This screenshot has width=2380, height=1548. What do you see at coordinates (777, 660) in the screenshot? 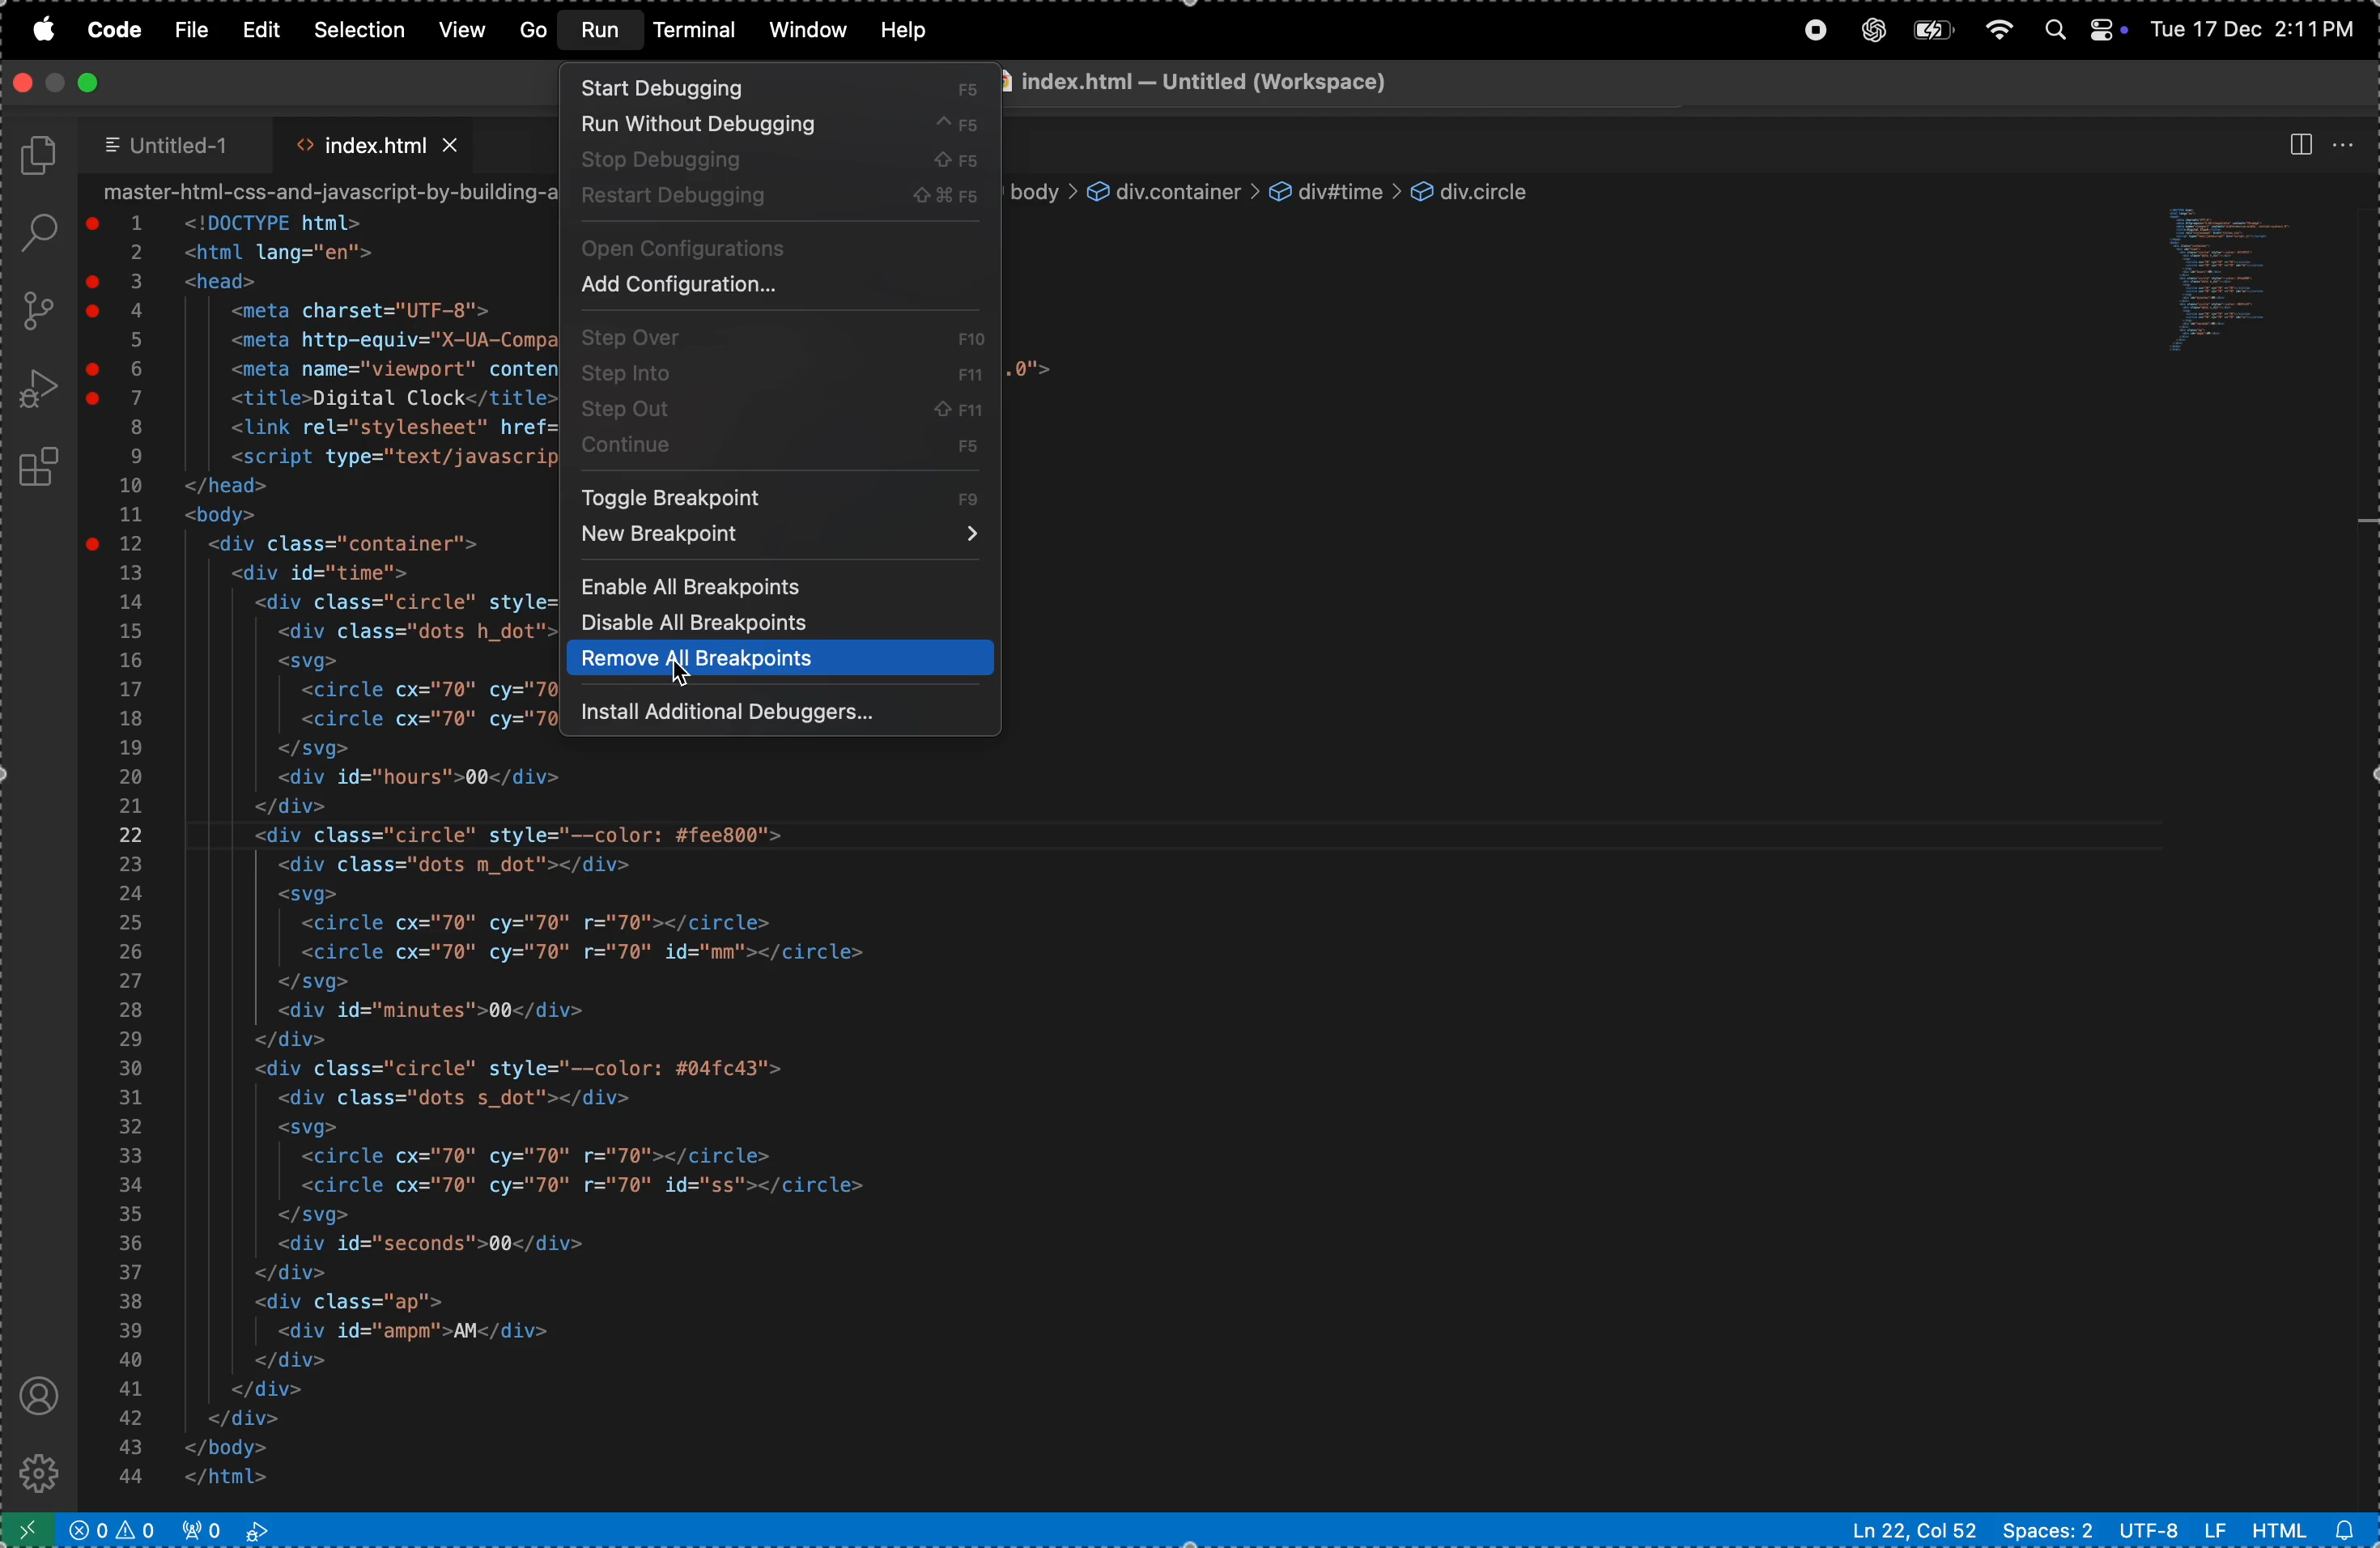
I see `remove all break points` at bounding box center [777, 660].